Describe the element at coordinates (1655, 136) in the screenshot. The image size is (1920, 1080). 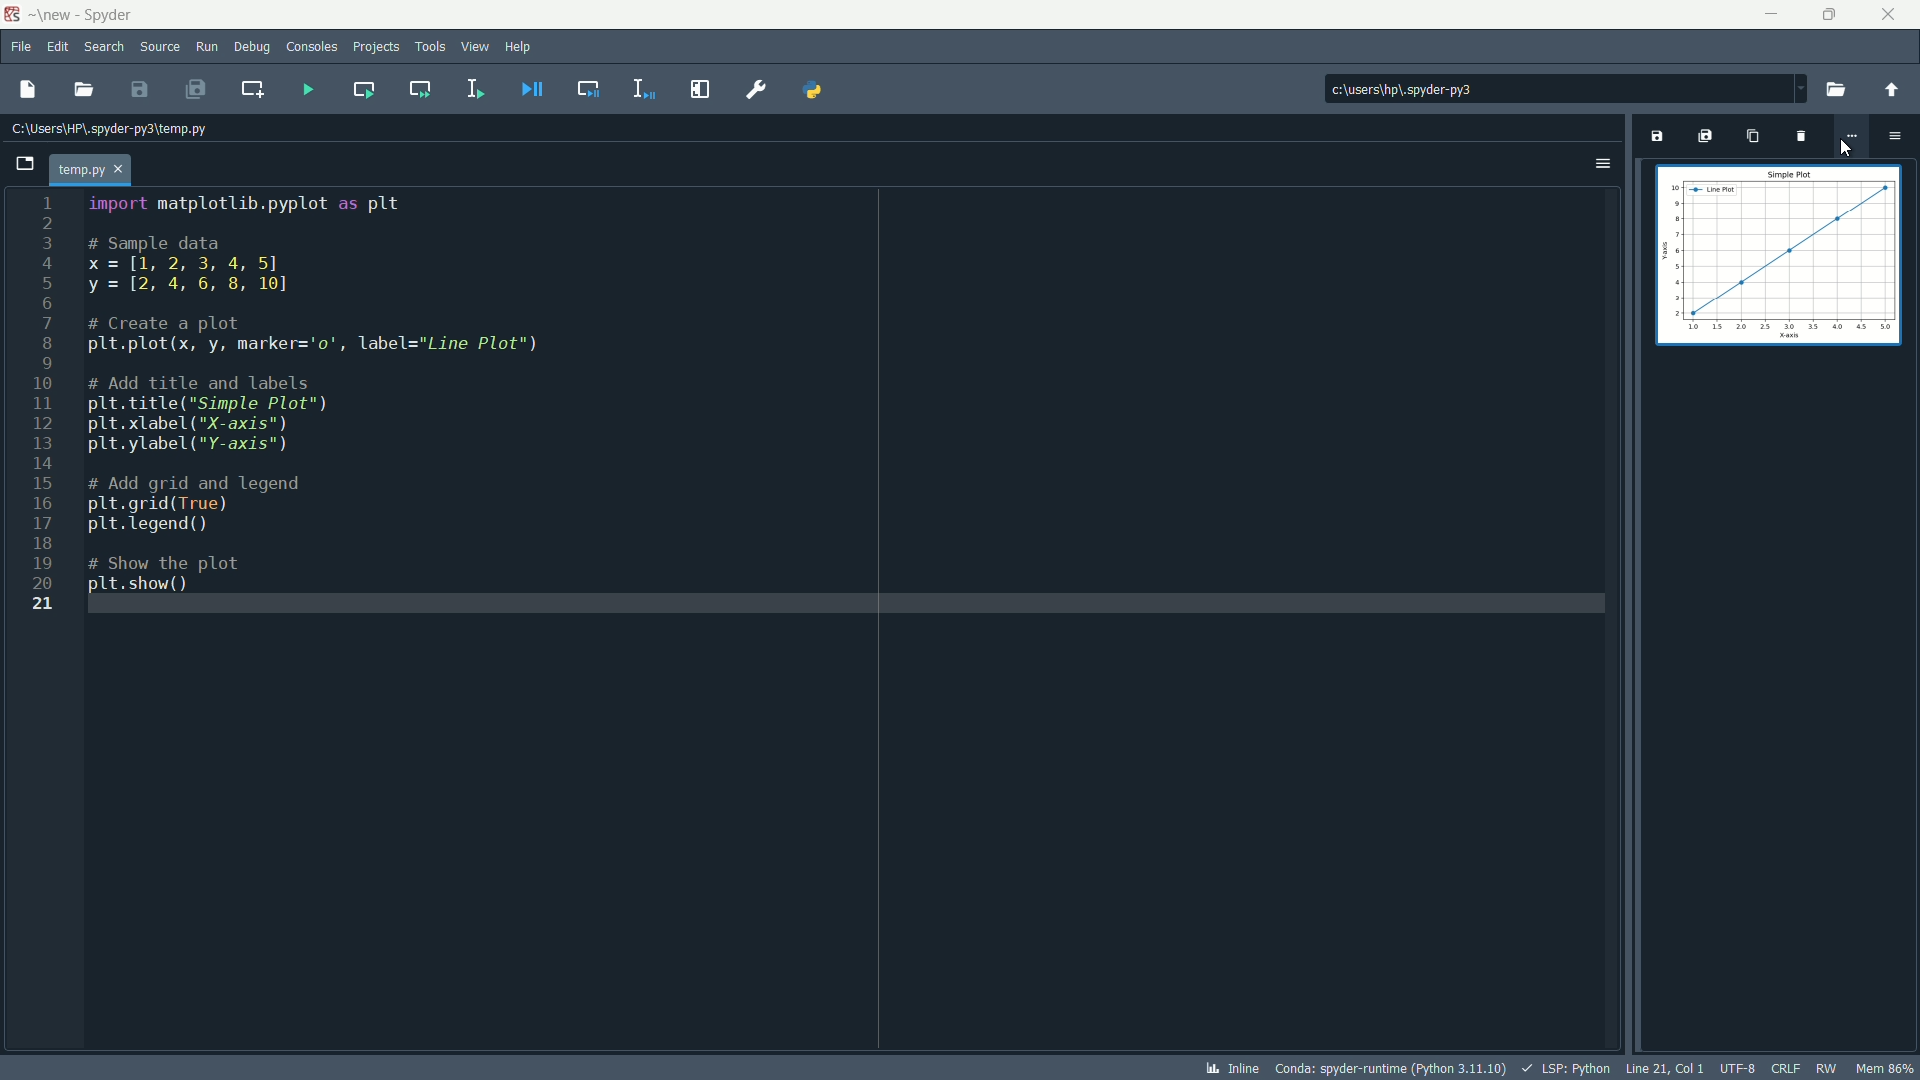
I see `save plot as` at that location.